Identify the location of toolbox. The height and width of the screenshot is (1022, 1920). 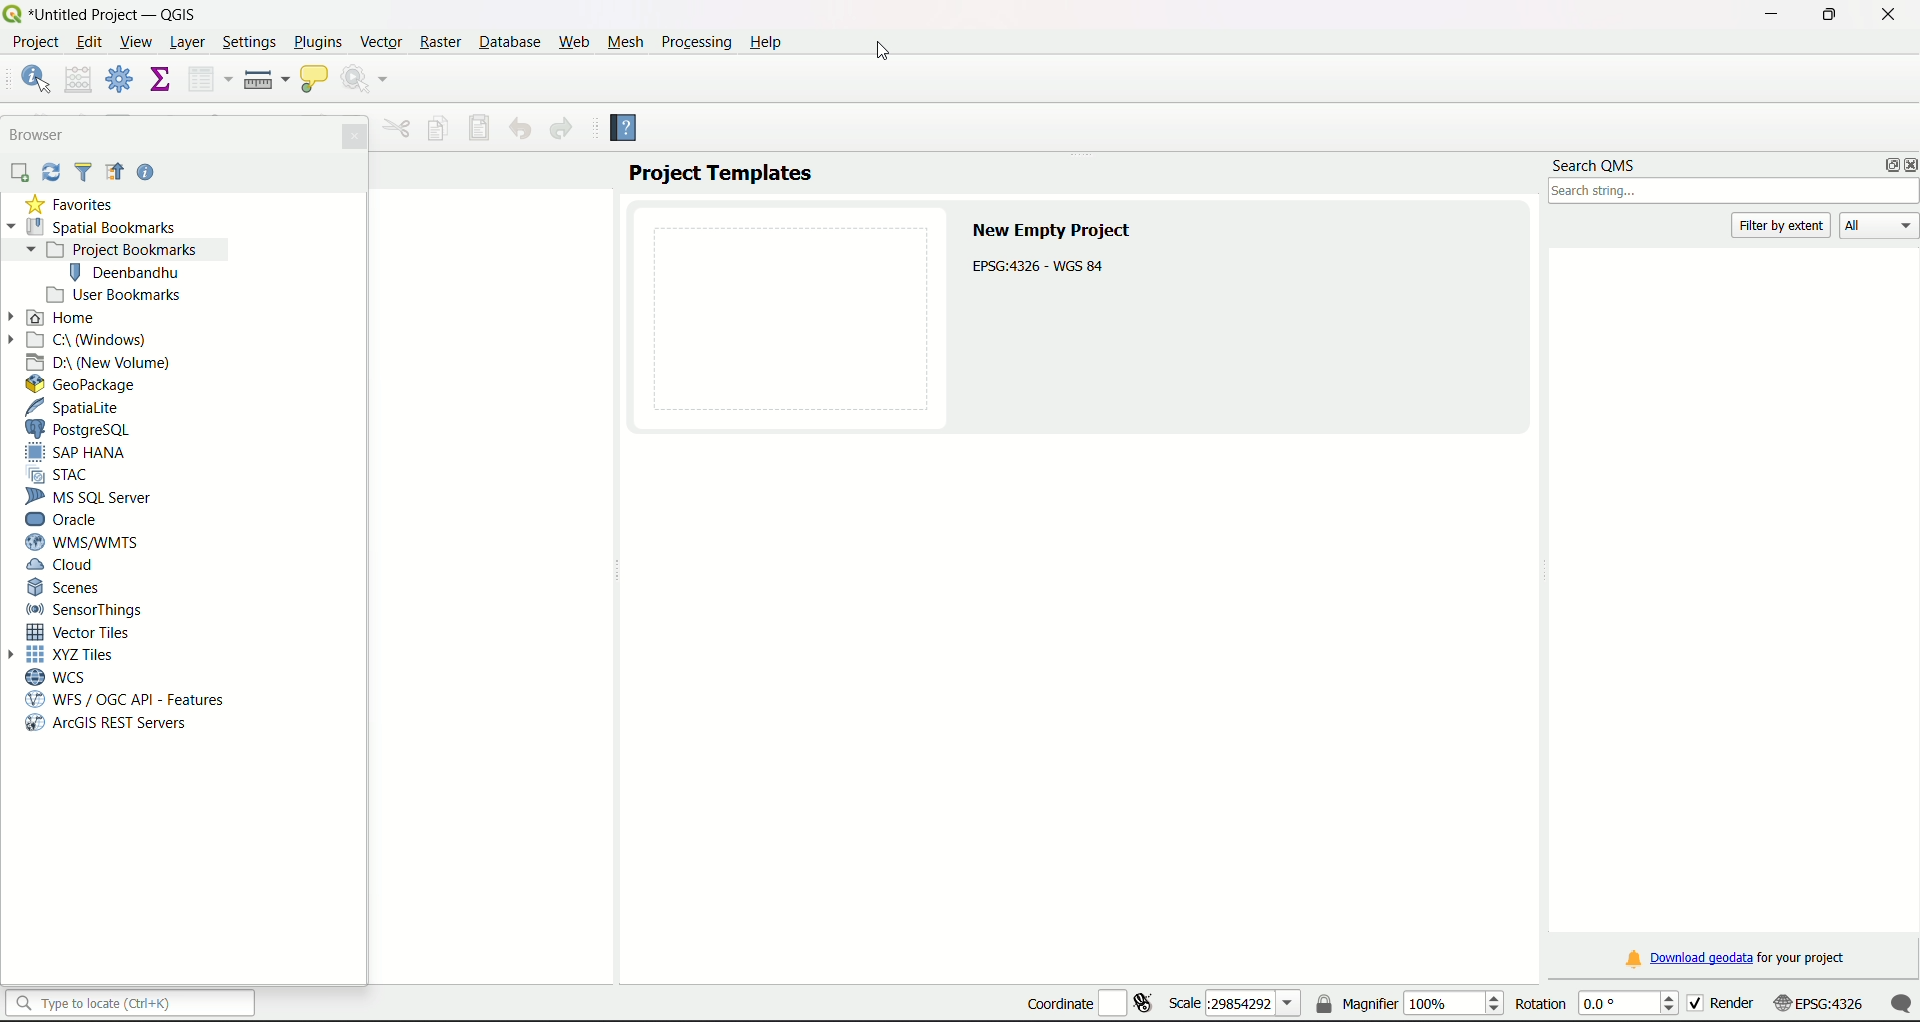
(119, 79).